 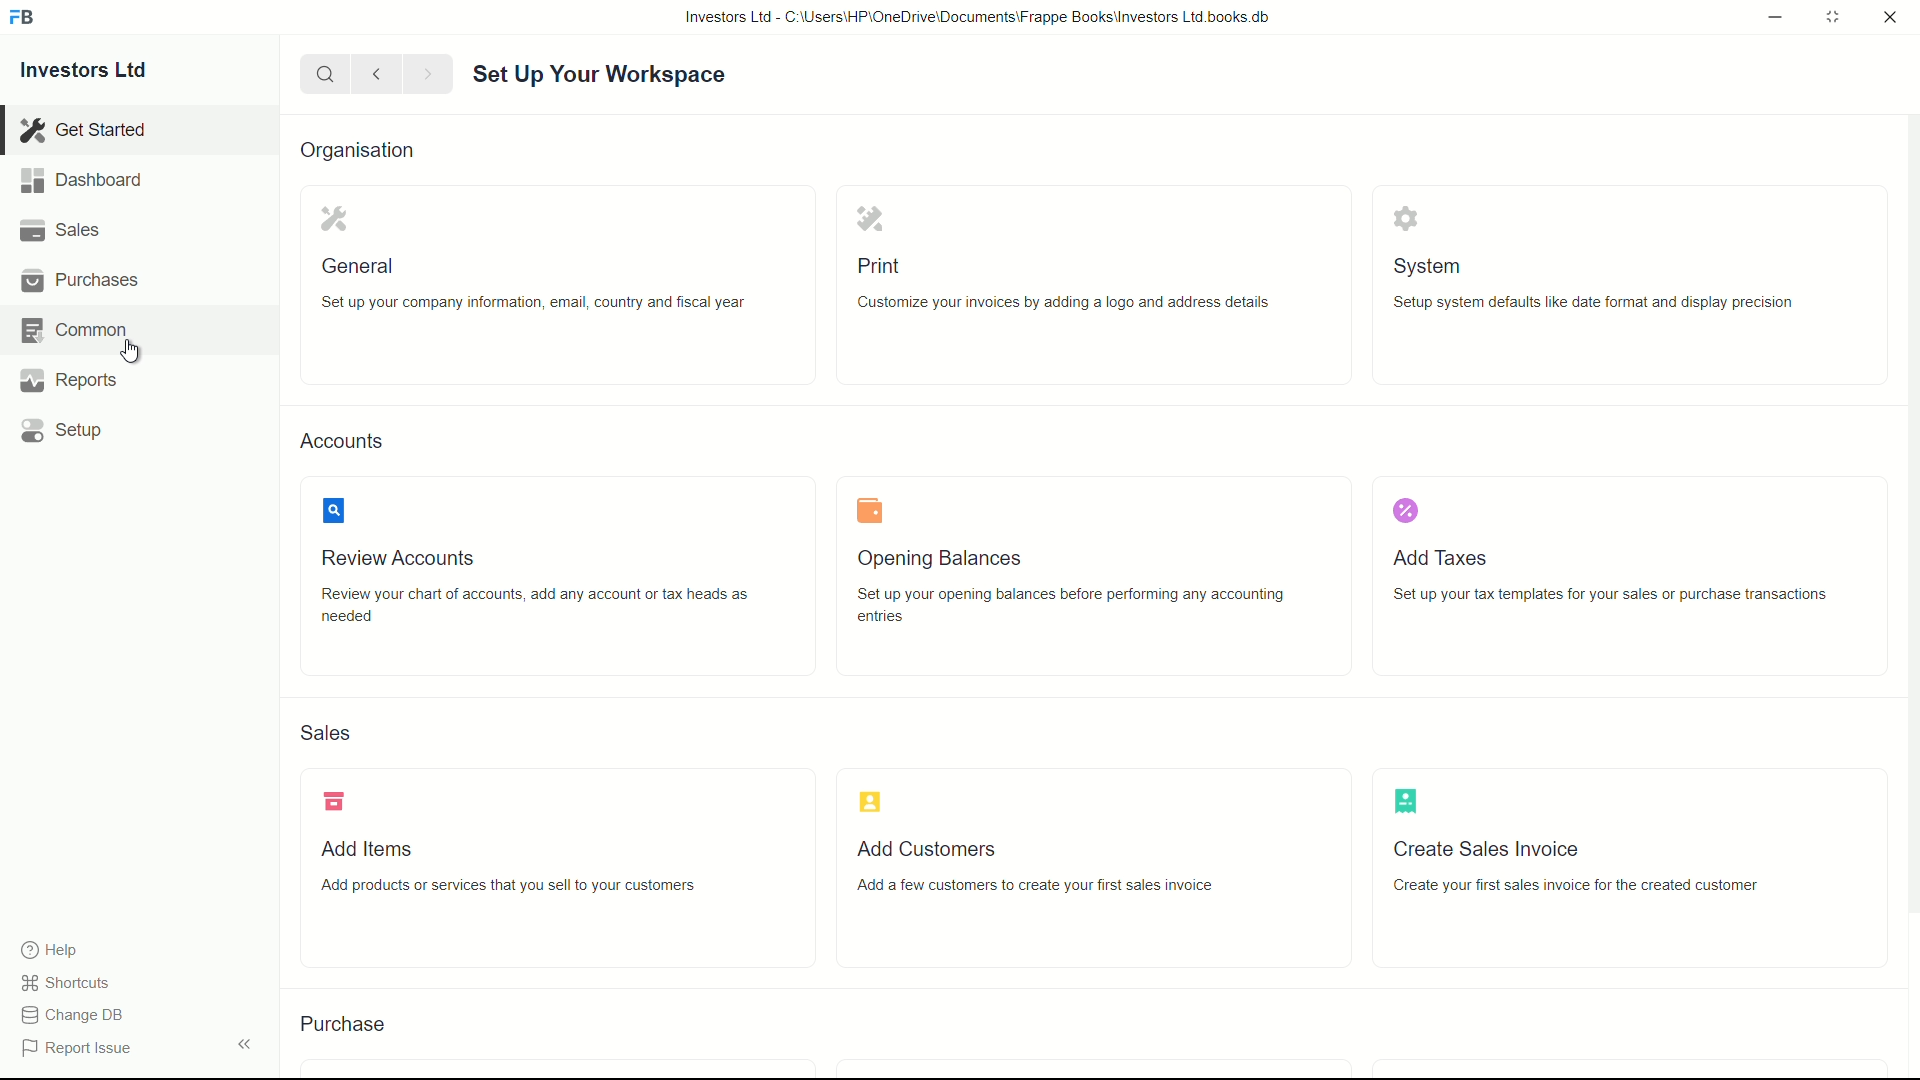 What do you see at coordinates (424, 74) in the screenshot?
I see `Next` at bounding box center [424, 74].